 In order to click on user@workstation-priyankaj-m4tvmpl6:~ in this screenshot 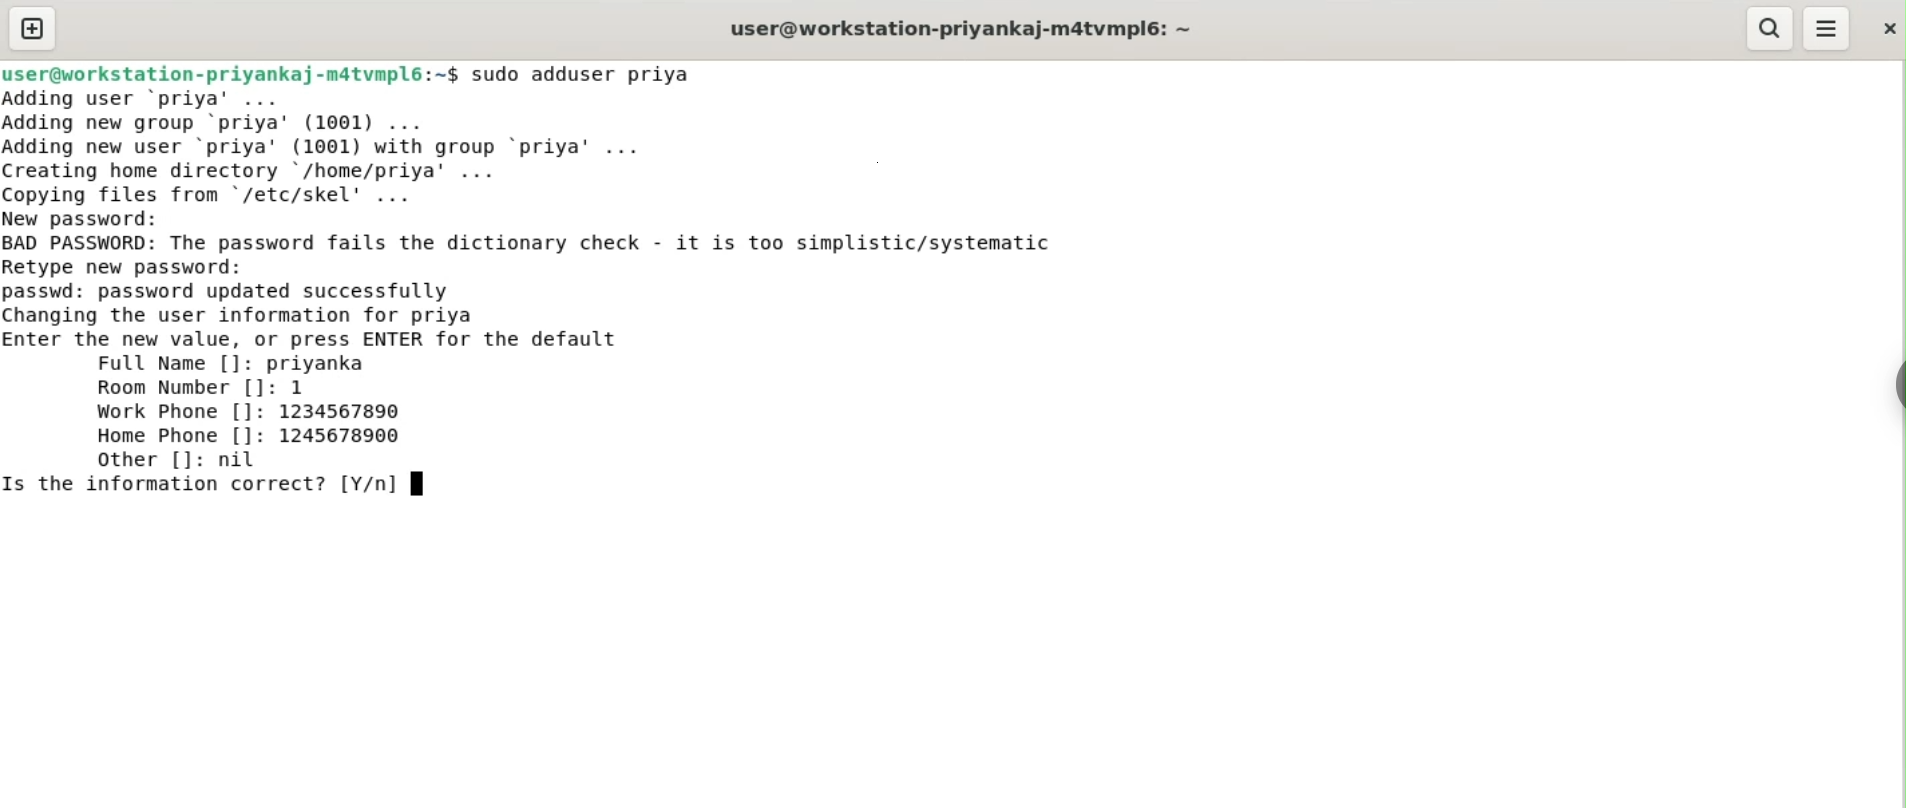, I will do `click(957, 28)`.